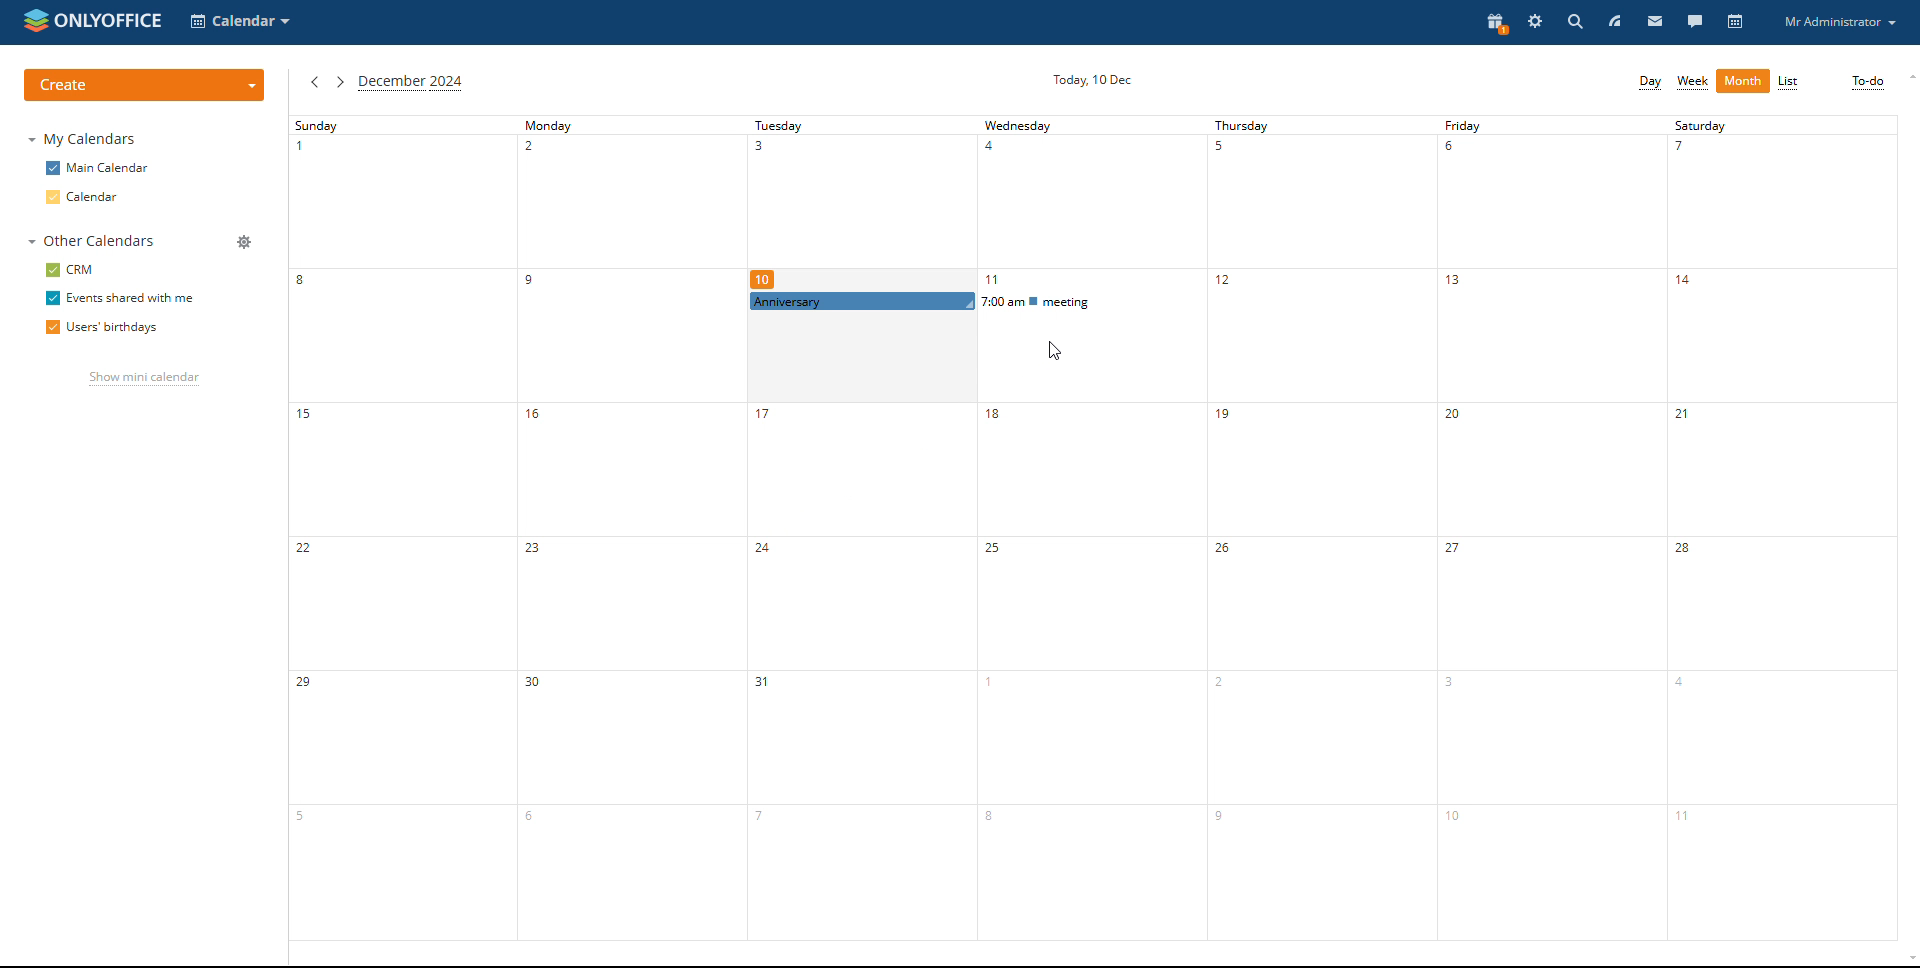  What do you see at coordinates (1908, 76) in the screenshot?
I see `scroll up` at bounding box center [1908, 76].